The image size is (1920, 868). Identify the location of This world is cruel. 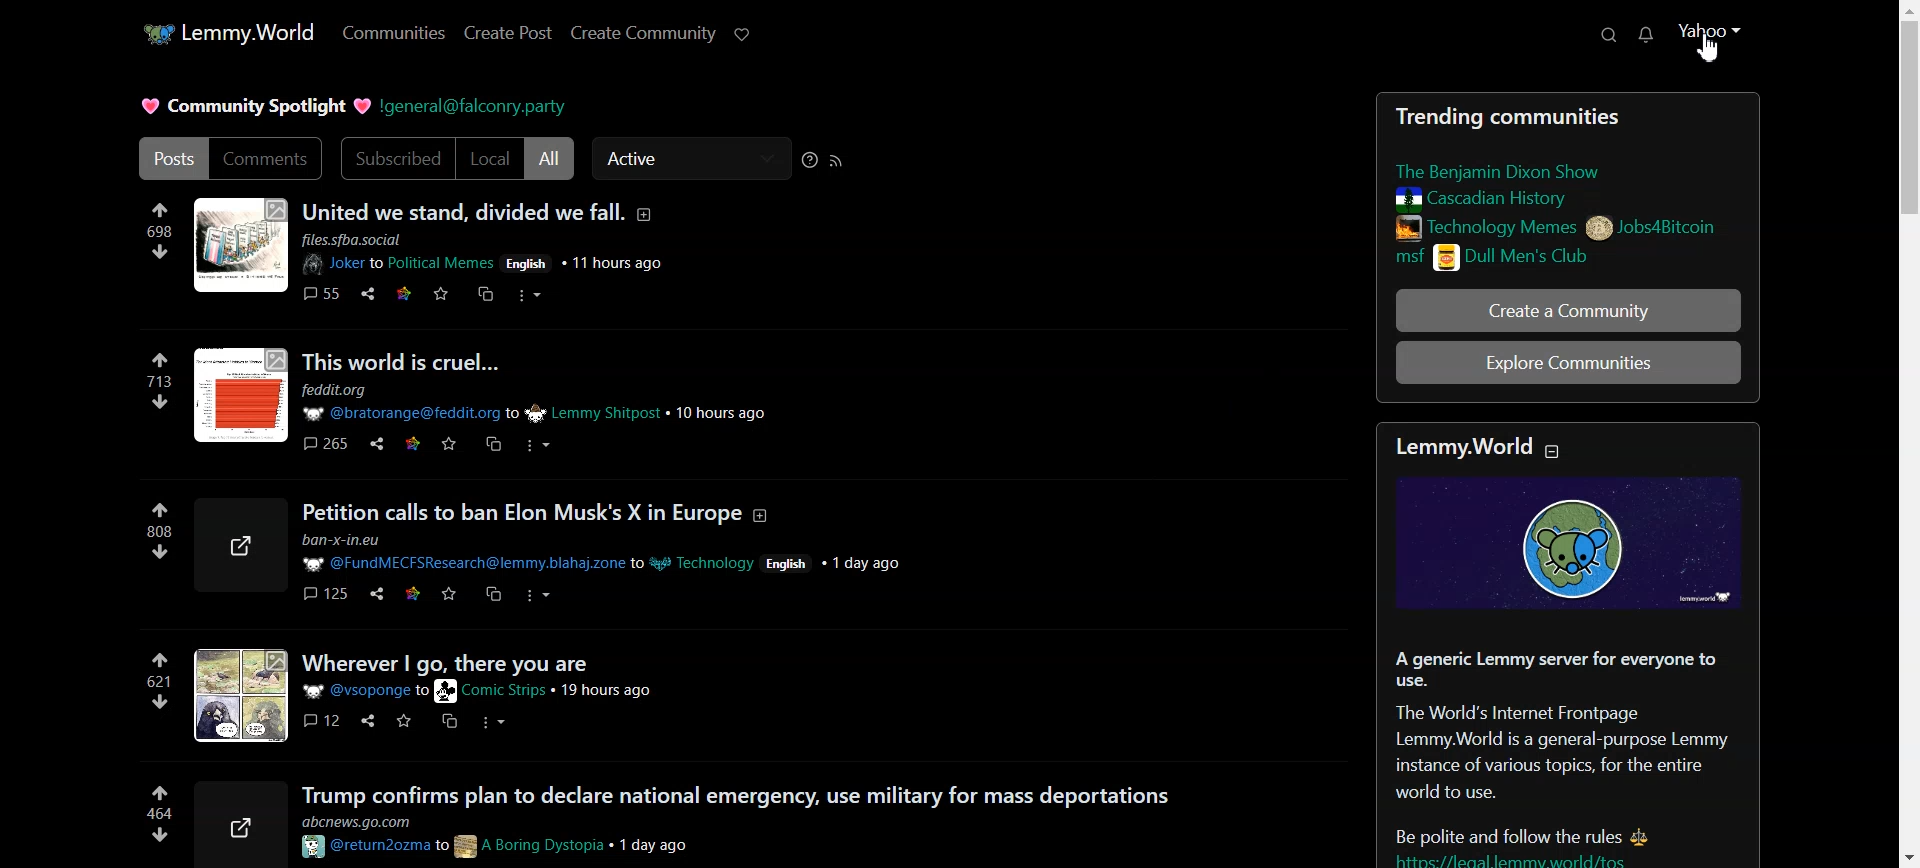
(396, 363).